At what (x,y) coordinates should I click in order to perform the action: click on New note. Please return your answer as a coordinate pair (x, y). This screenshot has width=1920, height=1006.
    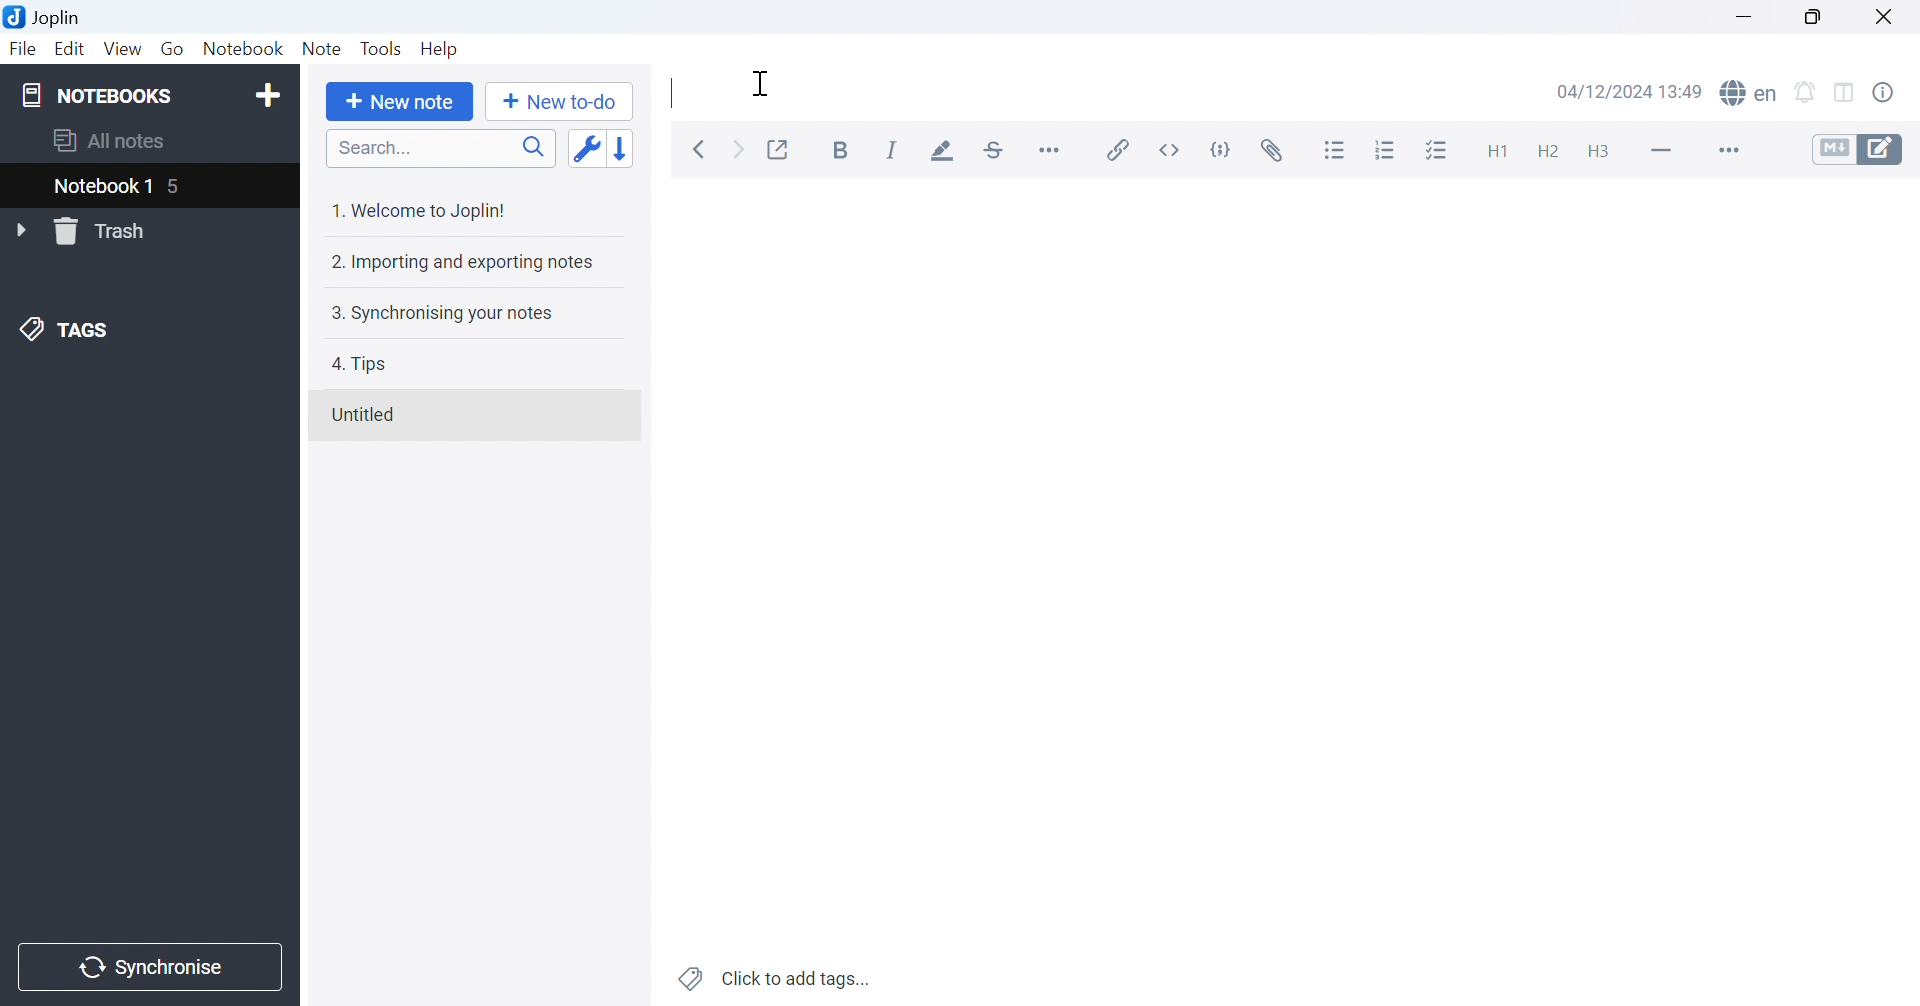
    Looking at the image, I should click on (404, 103).